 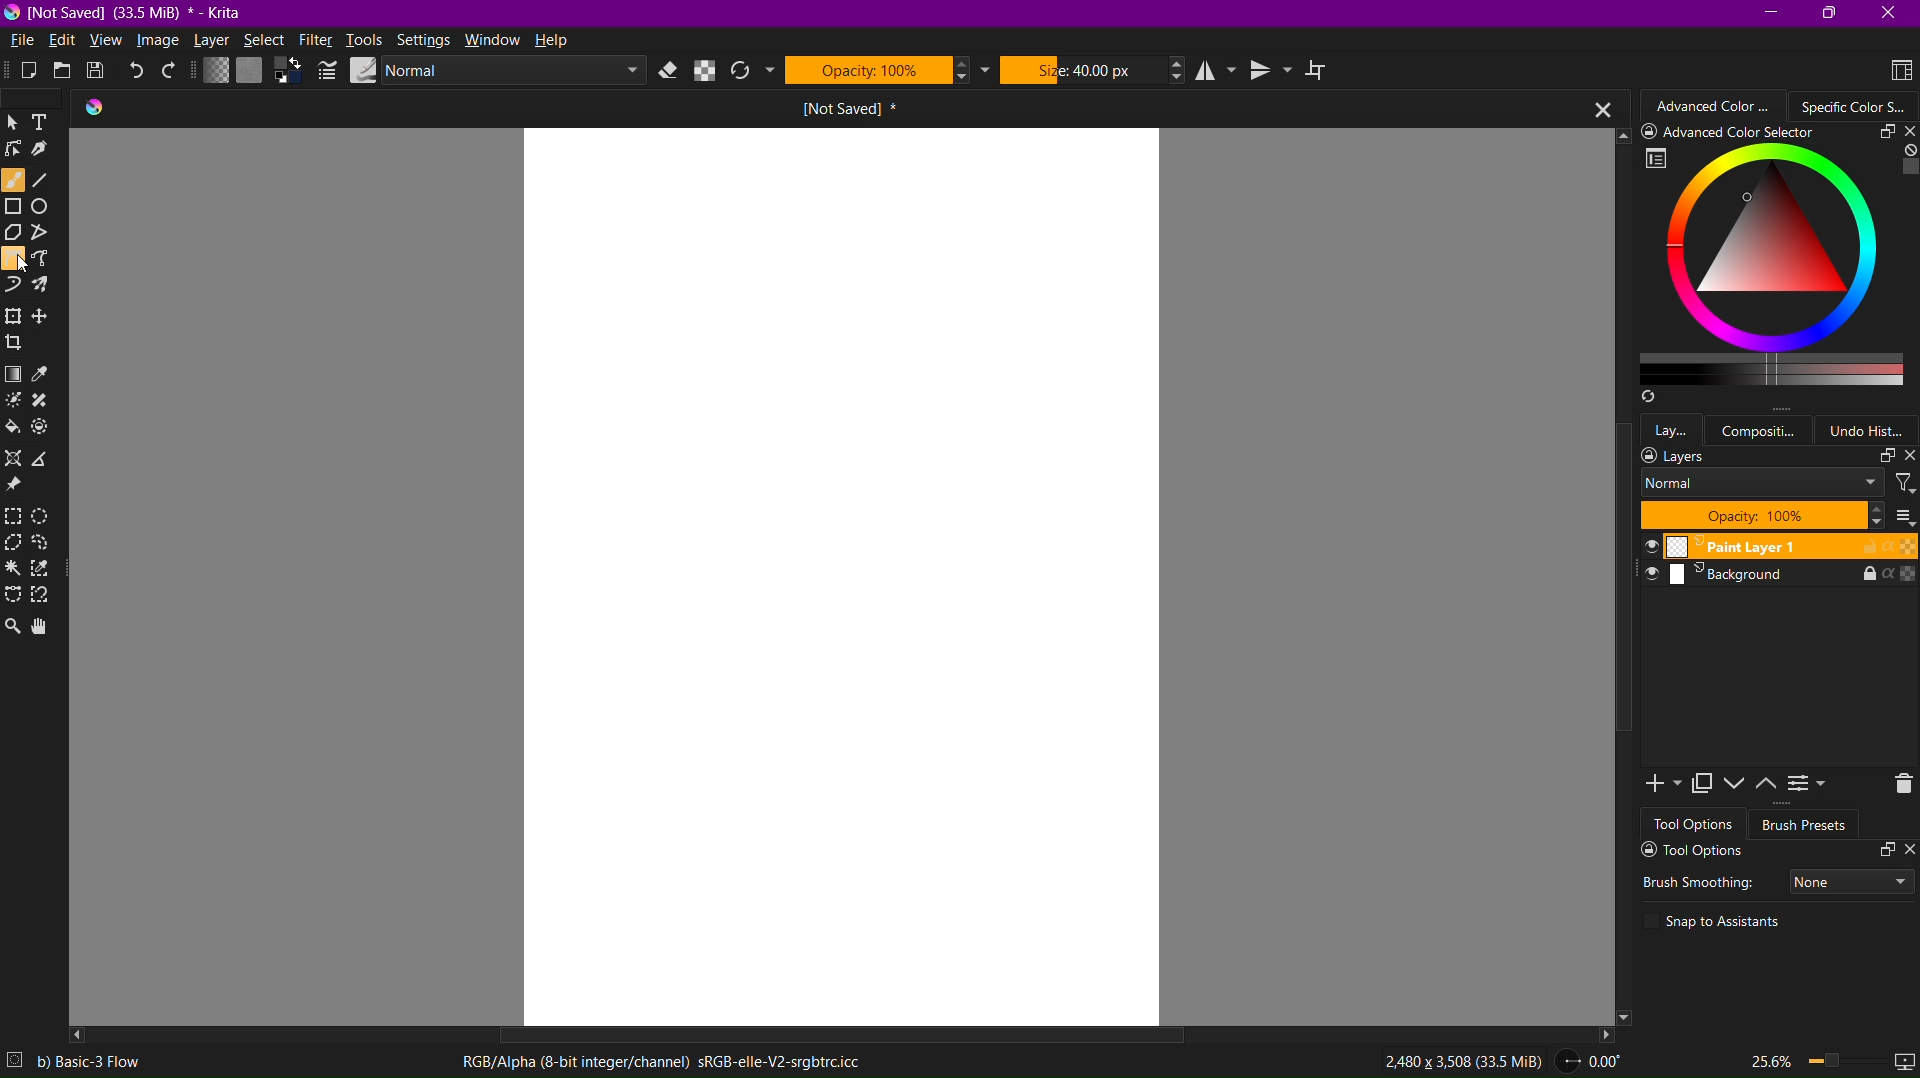 What do you see at coordinates (47, 122) in the screenshot?
I see `Text Tool` at bounding box center [47, 122].